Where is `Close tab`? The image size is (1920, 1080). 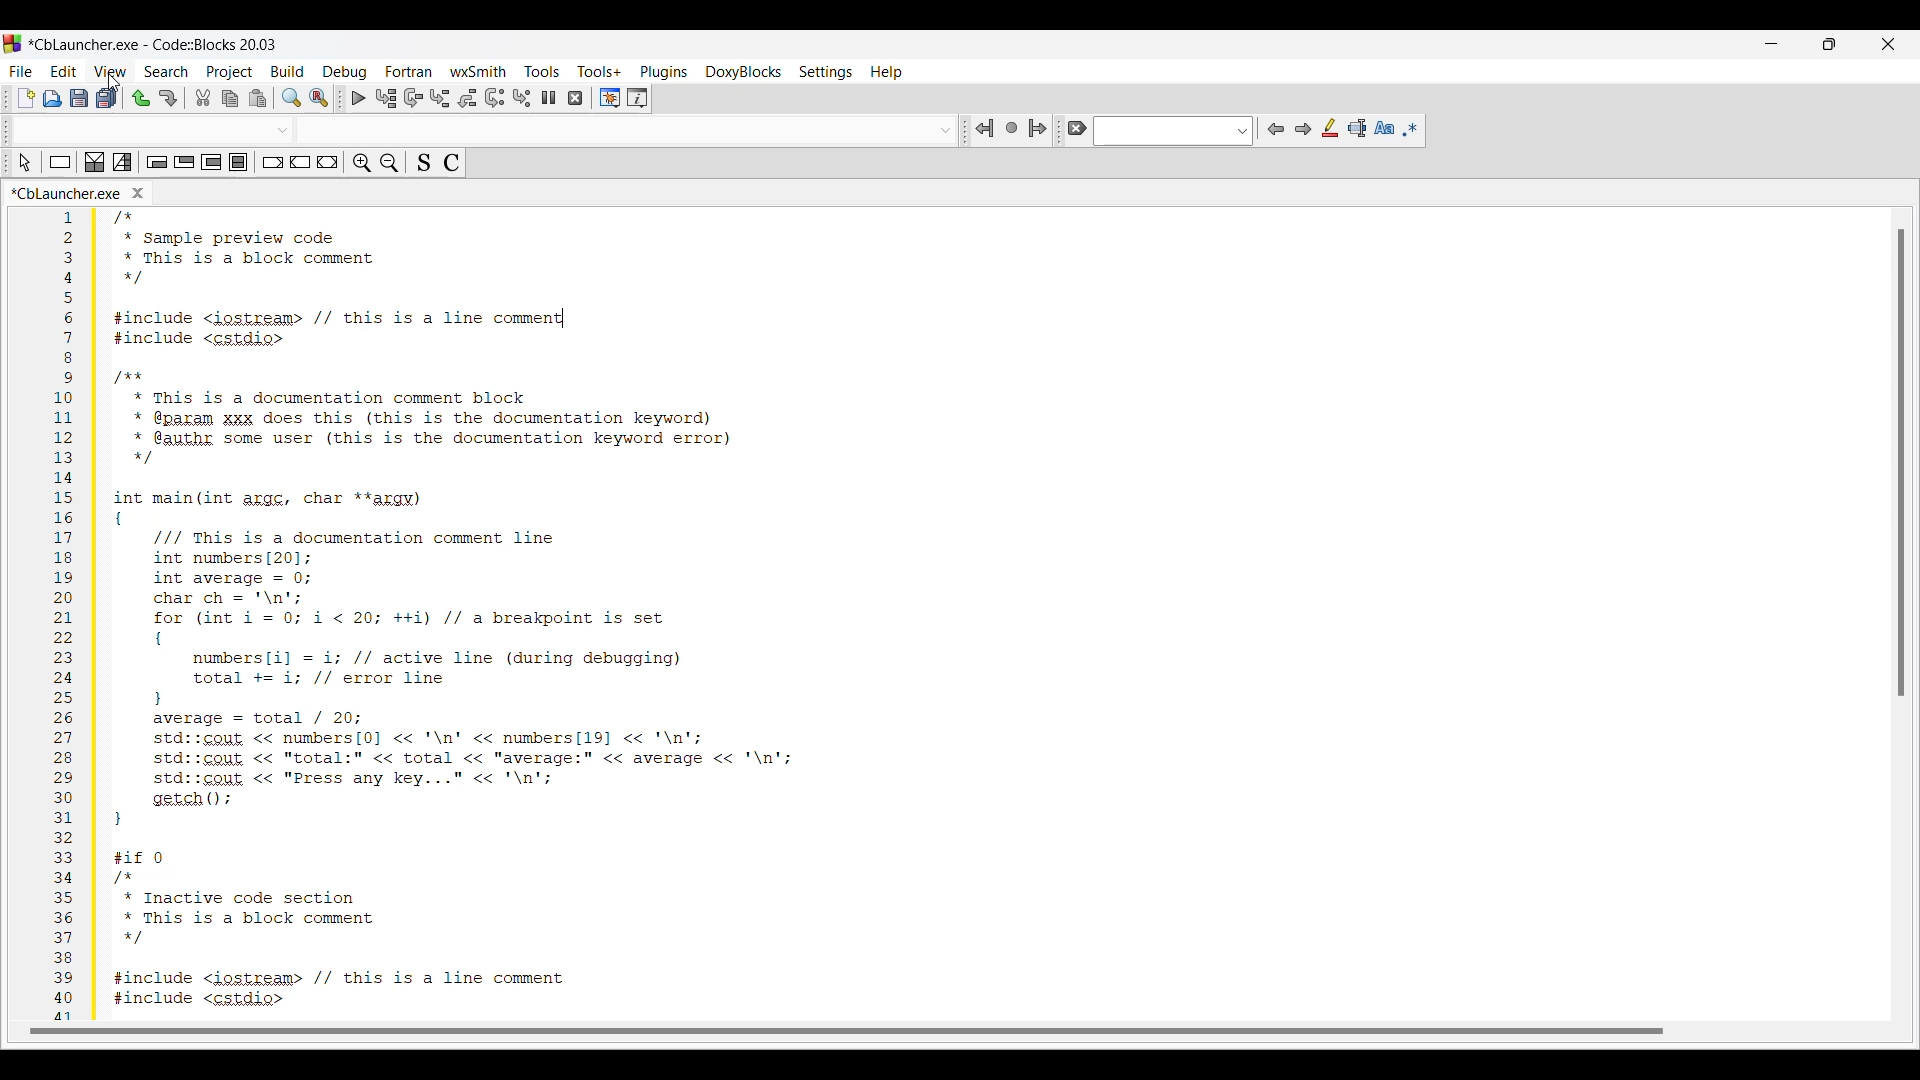 Close tab is located at coordinates (137, 193).